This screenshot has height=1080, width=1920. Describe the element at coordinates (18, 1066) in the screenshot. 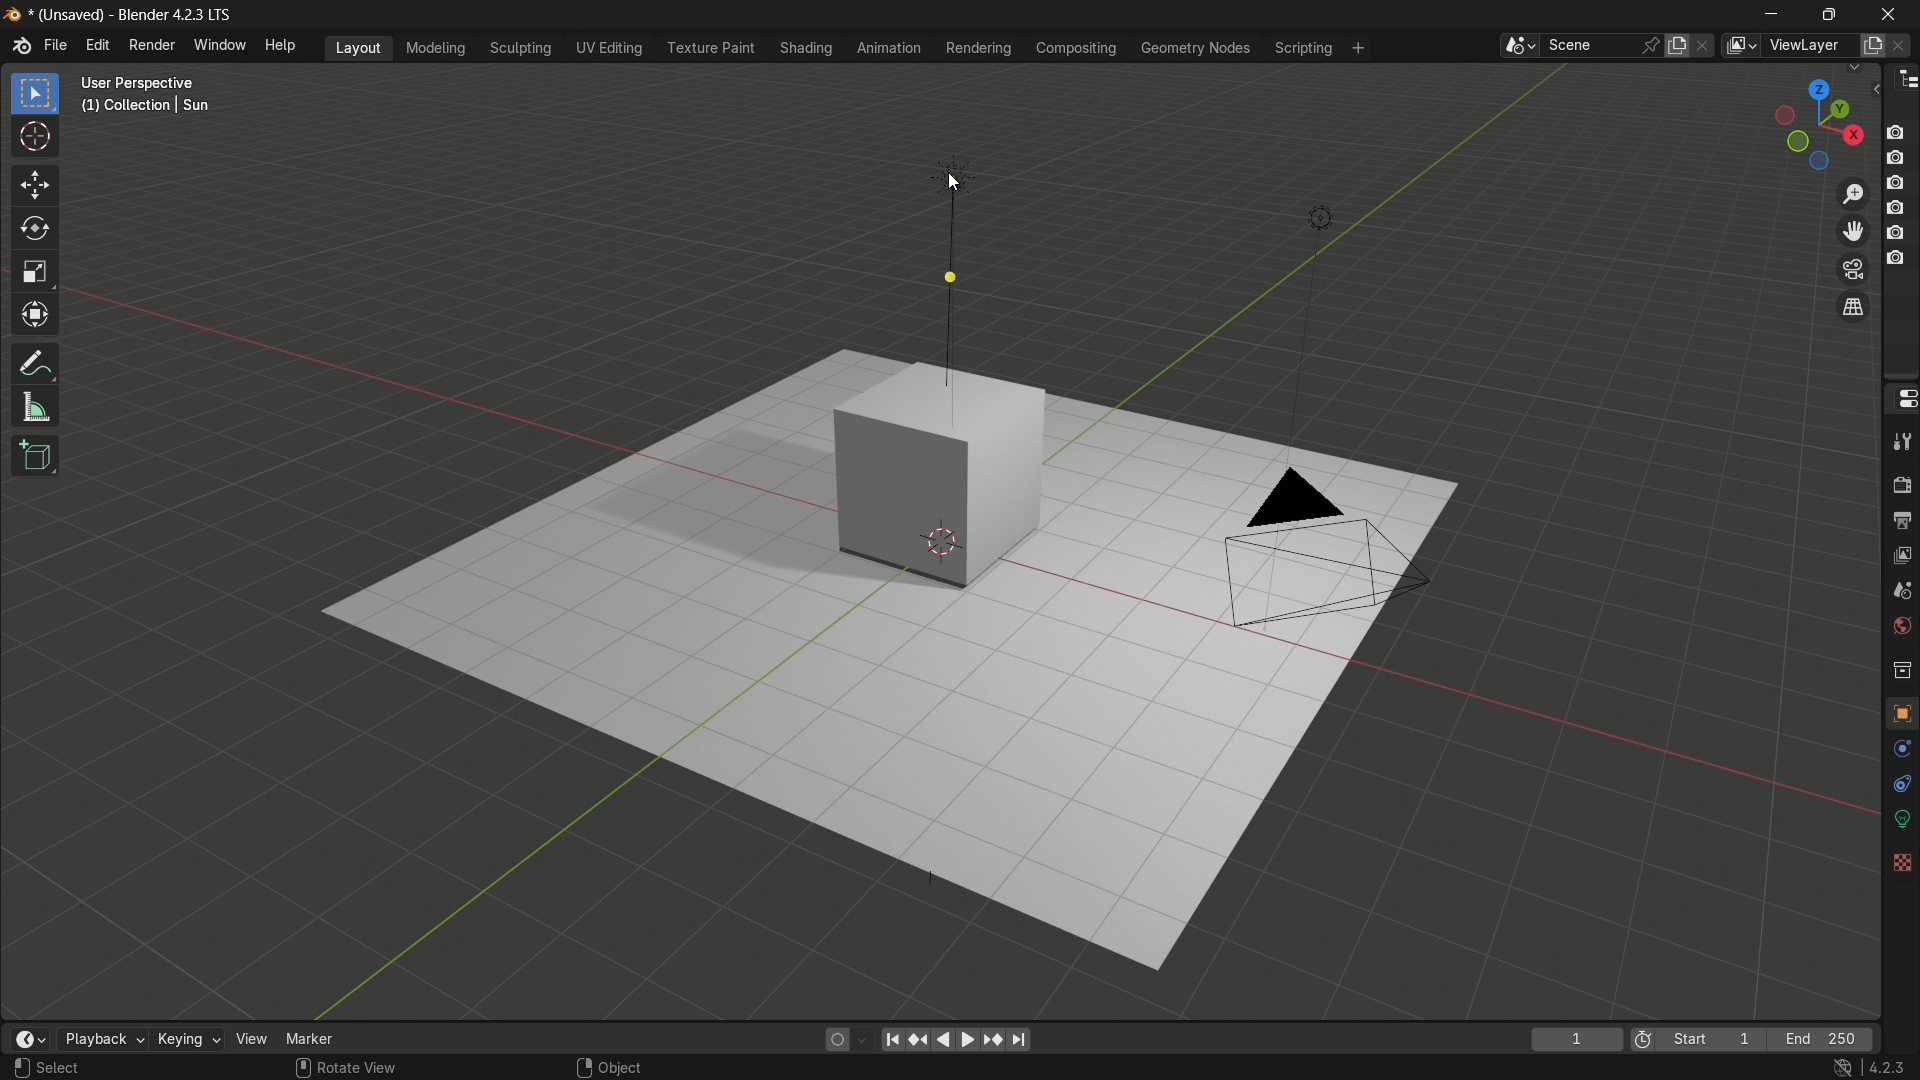

I see `left click` at that location.